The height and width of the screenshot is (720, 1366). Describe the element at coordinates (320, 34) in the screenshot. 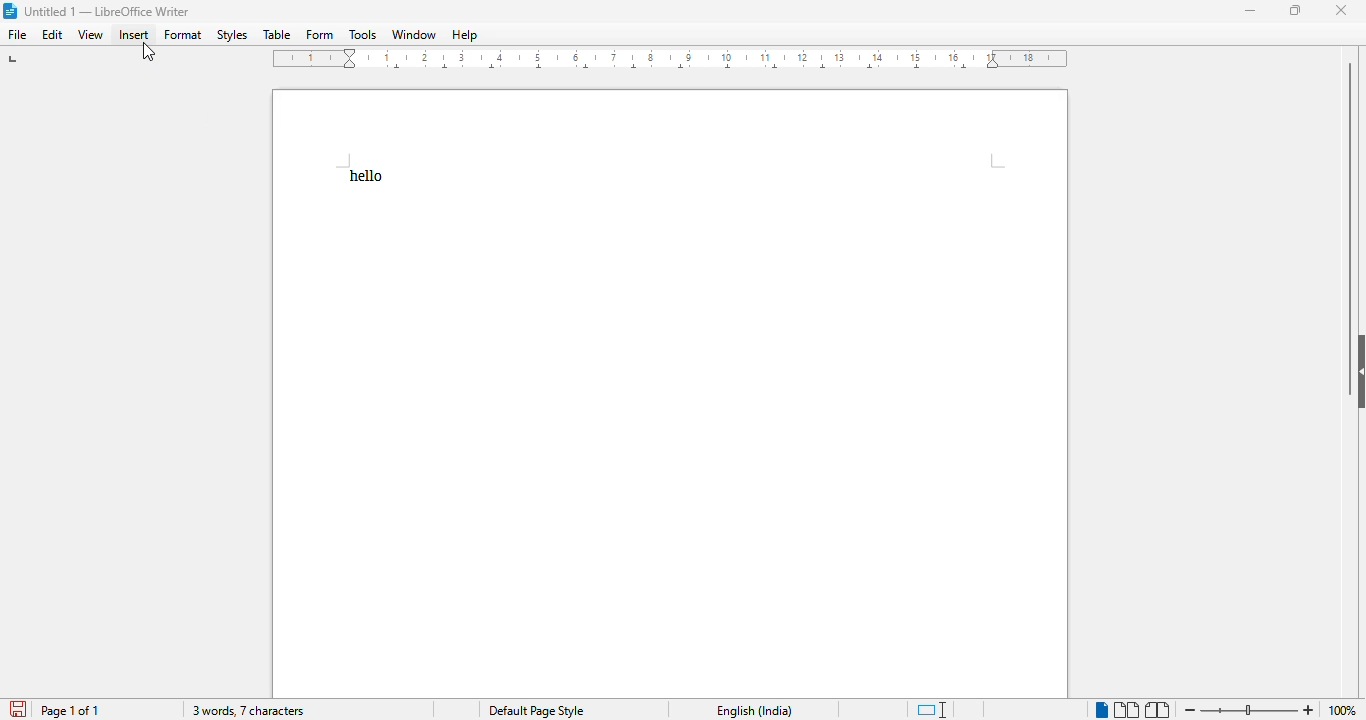

I see `form` at that location.